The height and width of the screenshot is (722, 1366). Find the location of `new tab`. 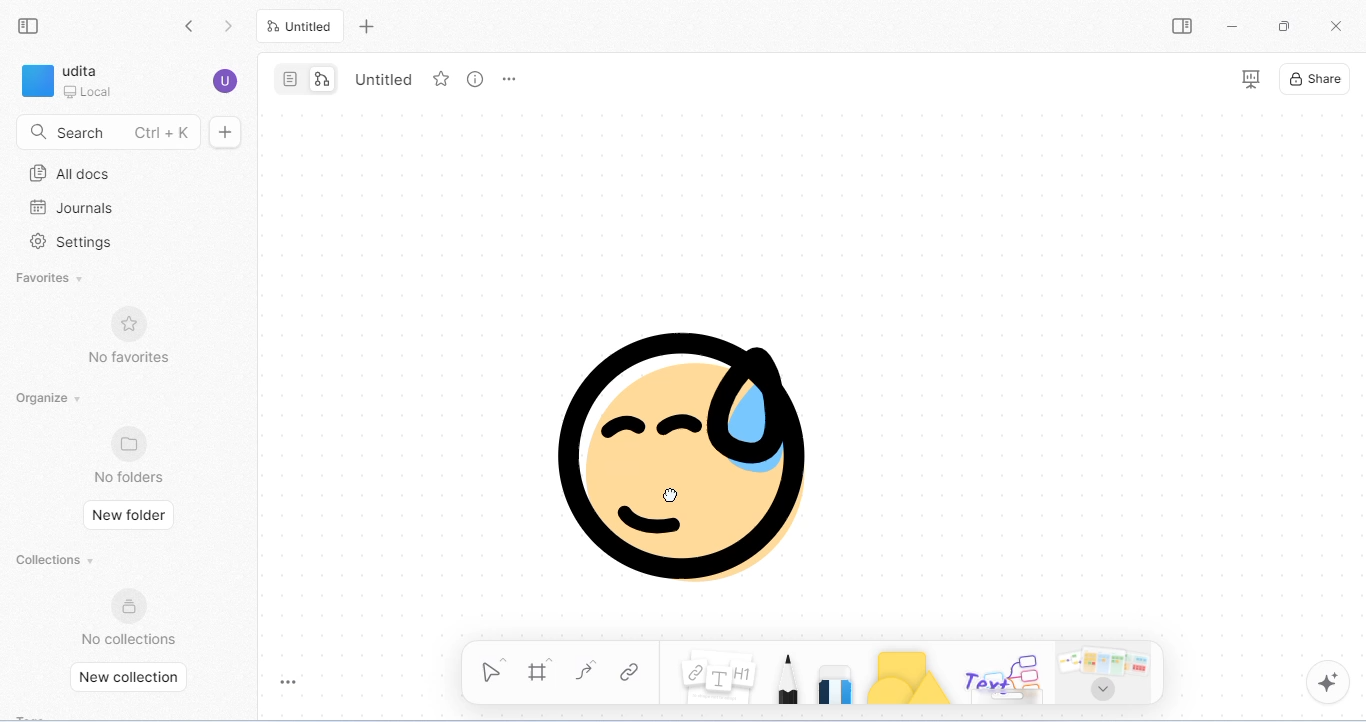

new tab is located at coordinates (369, 28).